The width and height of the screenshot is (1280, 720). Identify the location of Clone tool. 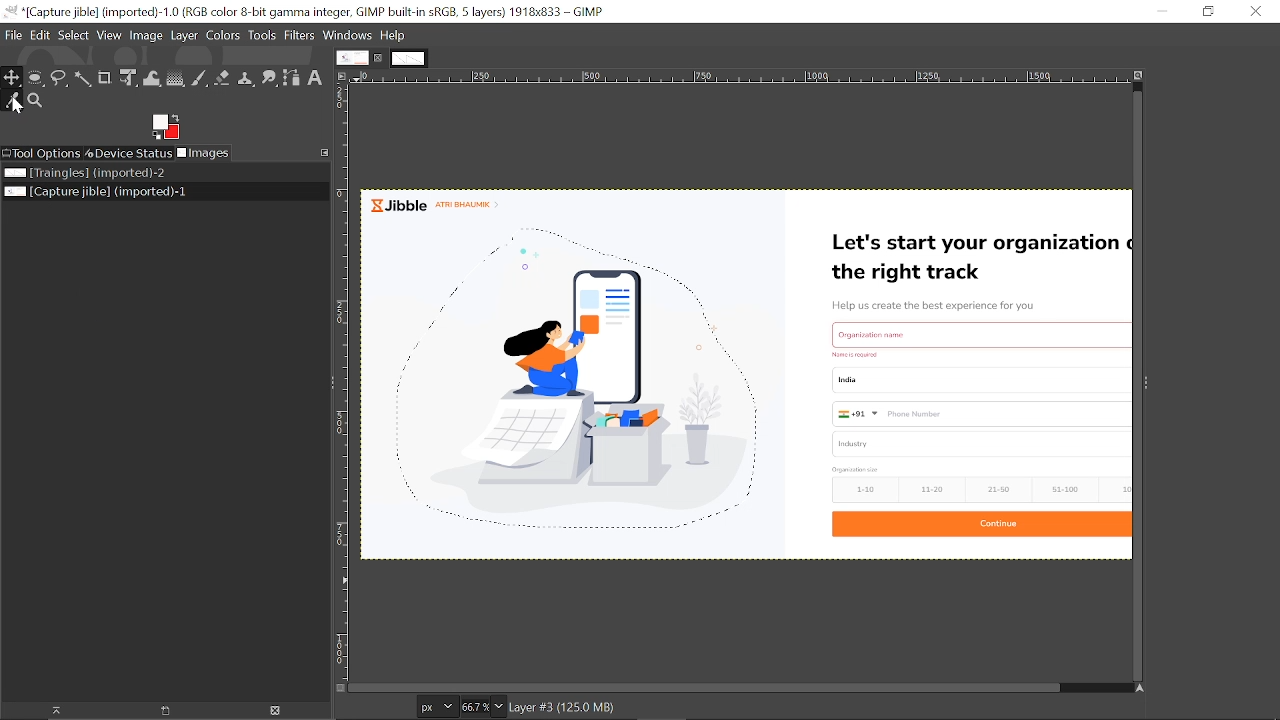
(245, 79).